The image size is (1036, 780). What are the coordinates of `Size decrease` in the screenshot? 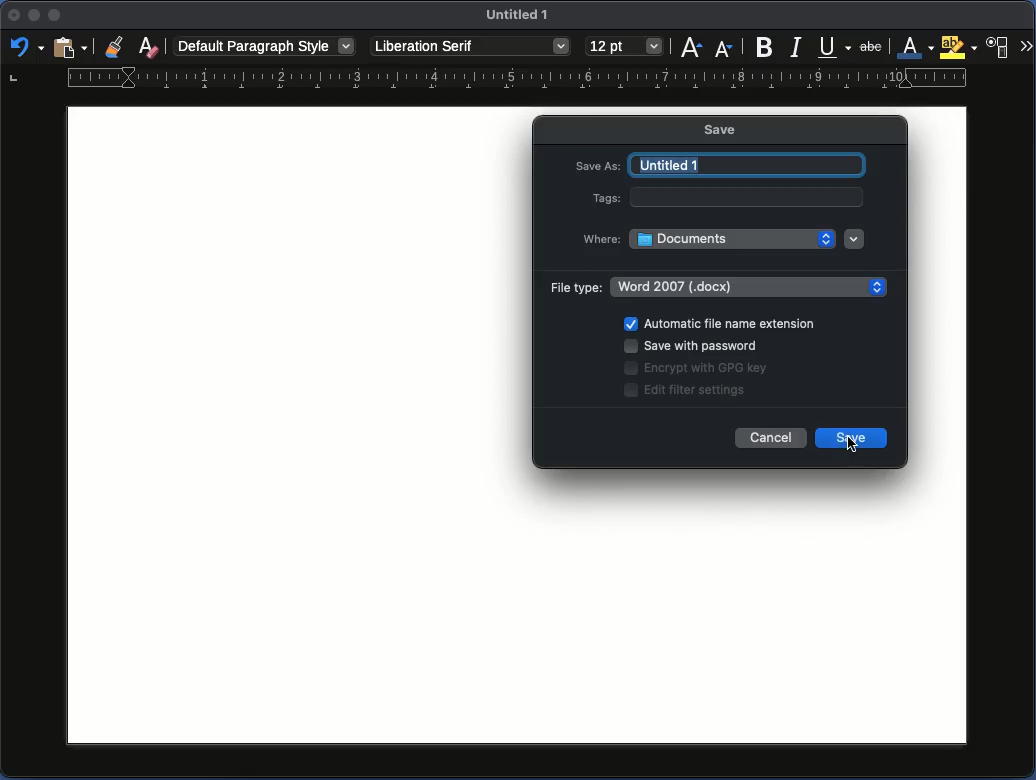 It's located at (724, 46).